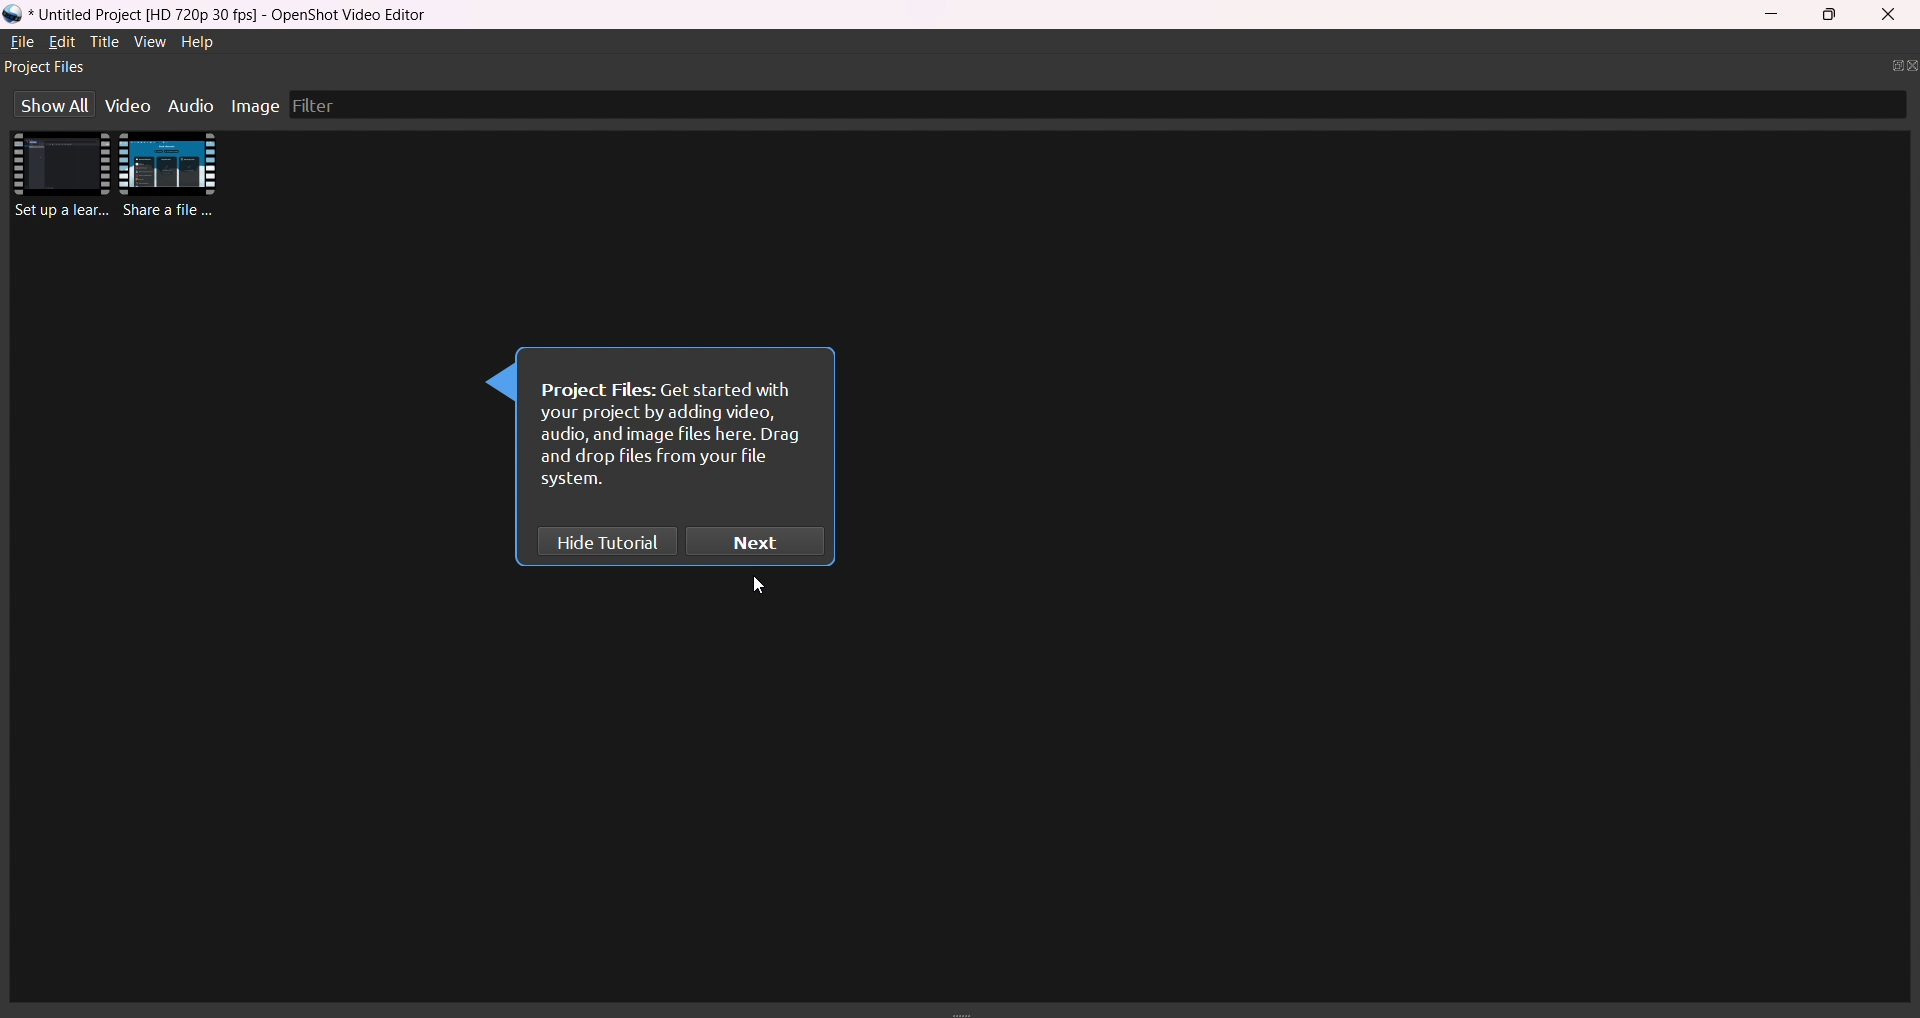 This screenshot has height=1018, width=1920. I want to click on instruction, so click(677, 431).